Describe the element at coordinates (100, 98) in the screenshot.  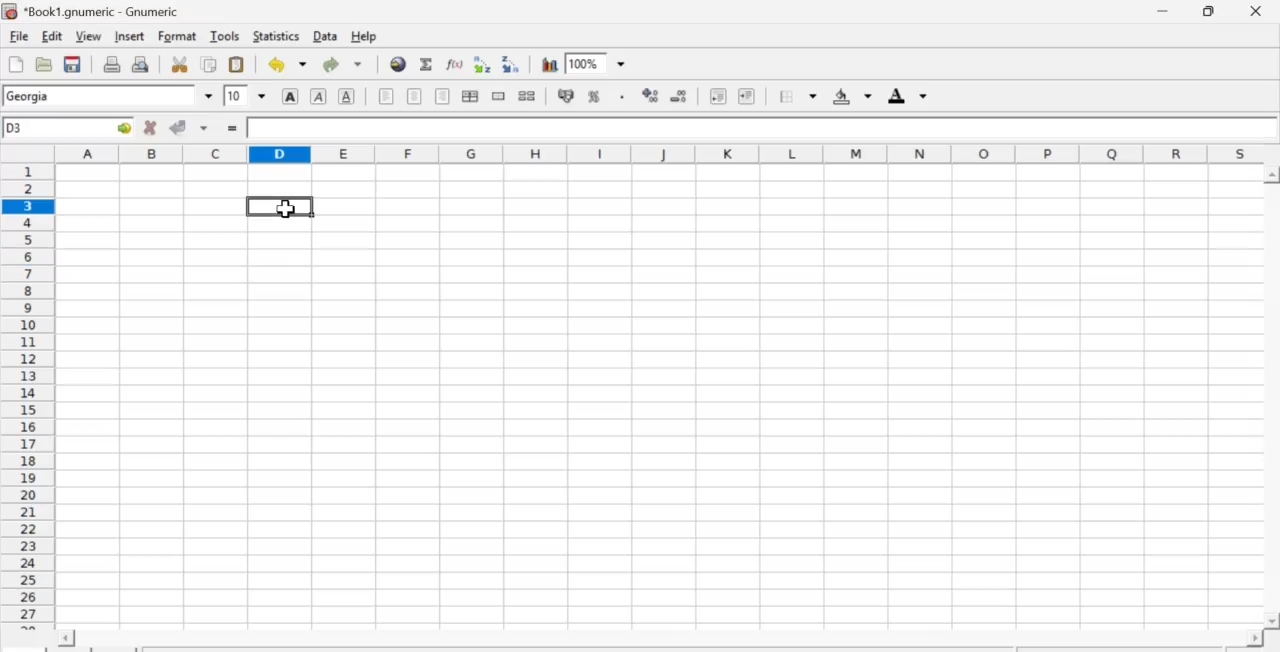
I see `Font Style` at that location.